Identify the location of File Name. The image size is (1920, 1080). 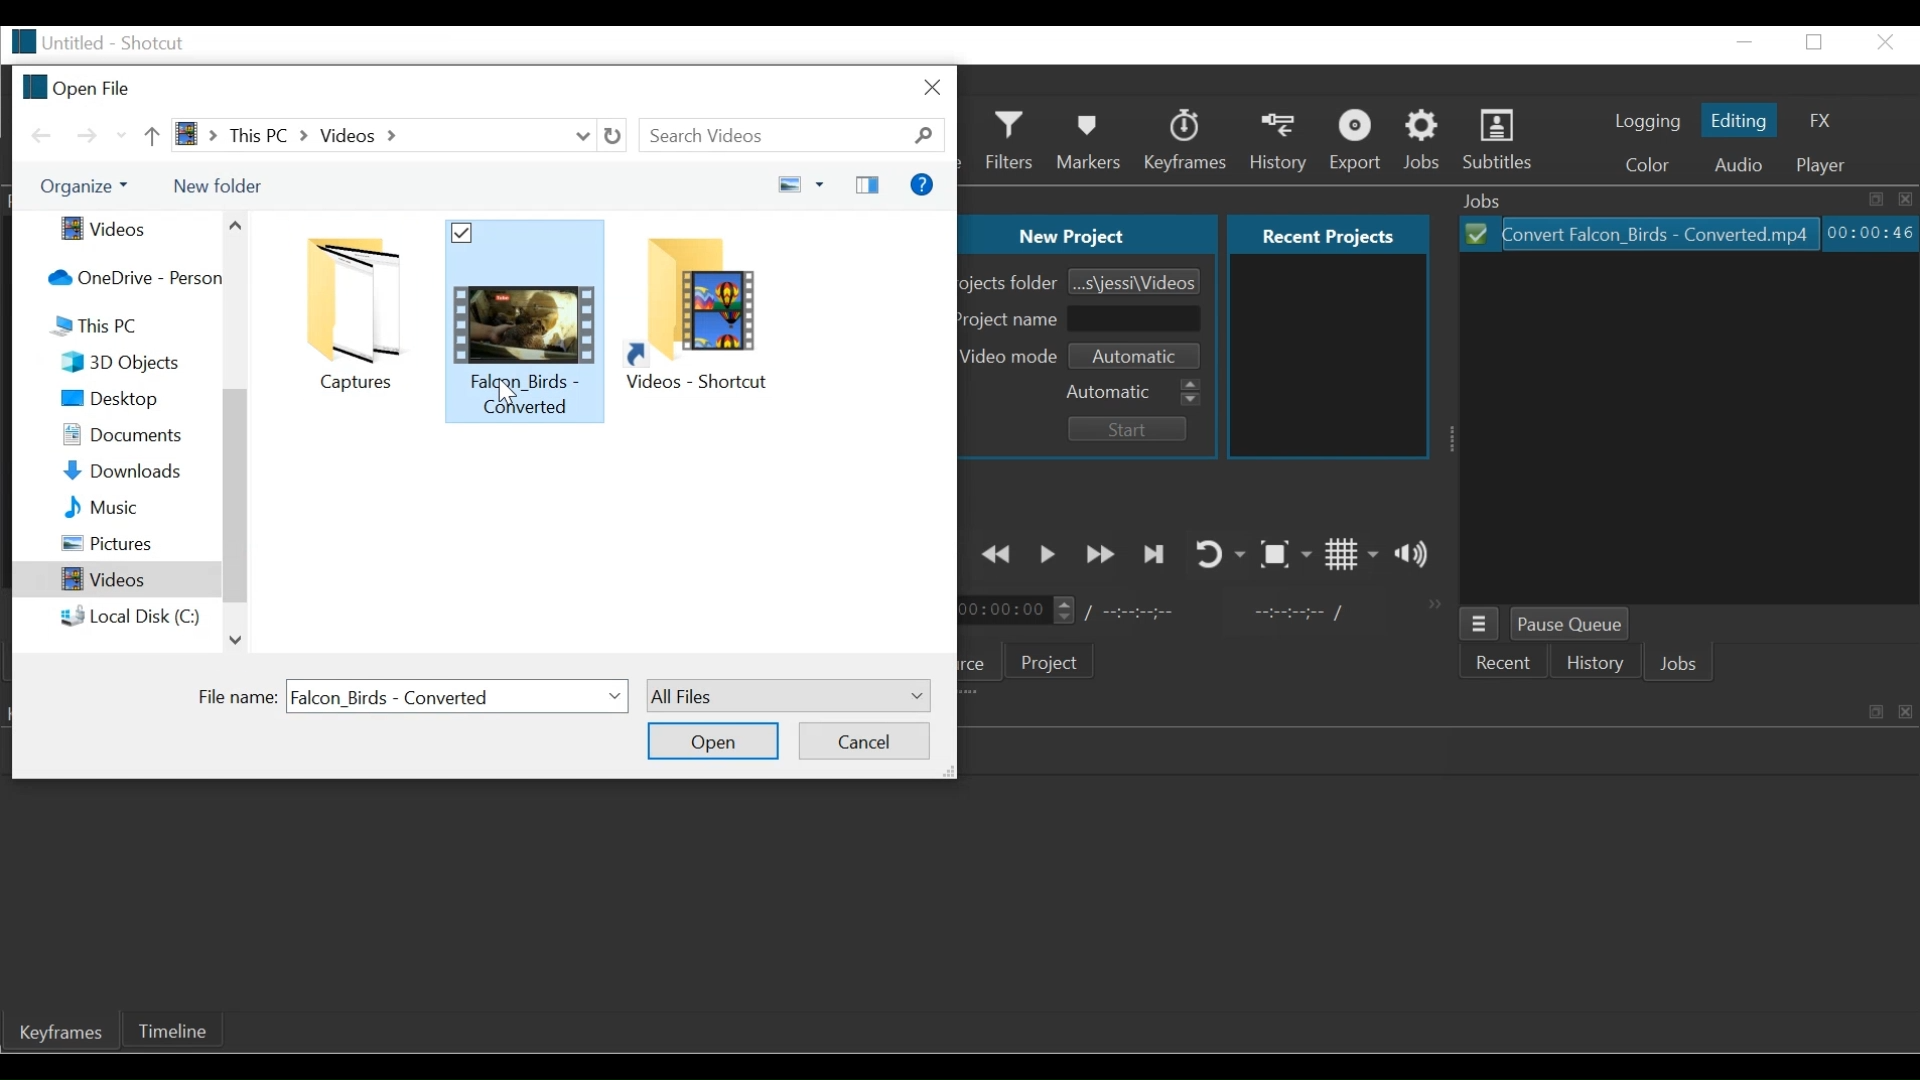
(232, 698).